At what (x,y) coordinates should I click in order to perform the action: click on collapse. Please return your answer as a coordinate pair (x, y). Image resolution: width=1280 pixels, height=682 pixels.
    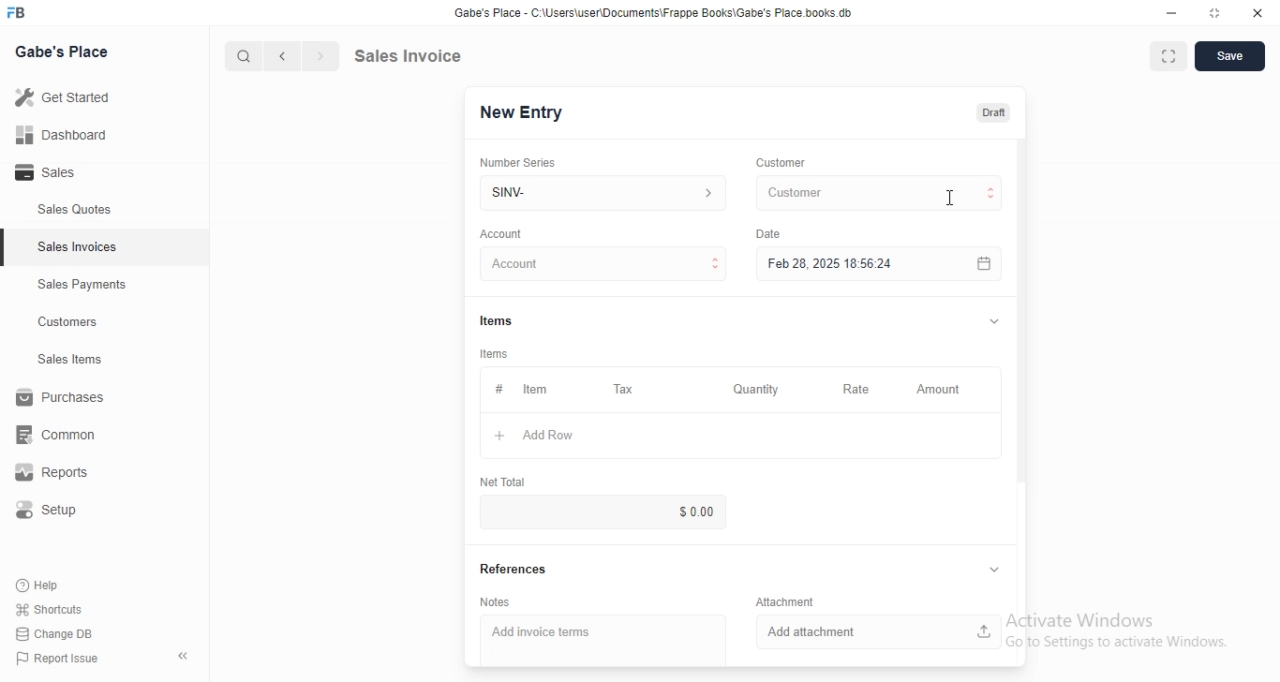
    Looking at the image, I should click on (991, 321).